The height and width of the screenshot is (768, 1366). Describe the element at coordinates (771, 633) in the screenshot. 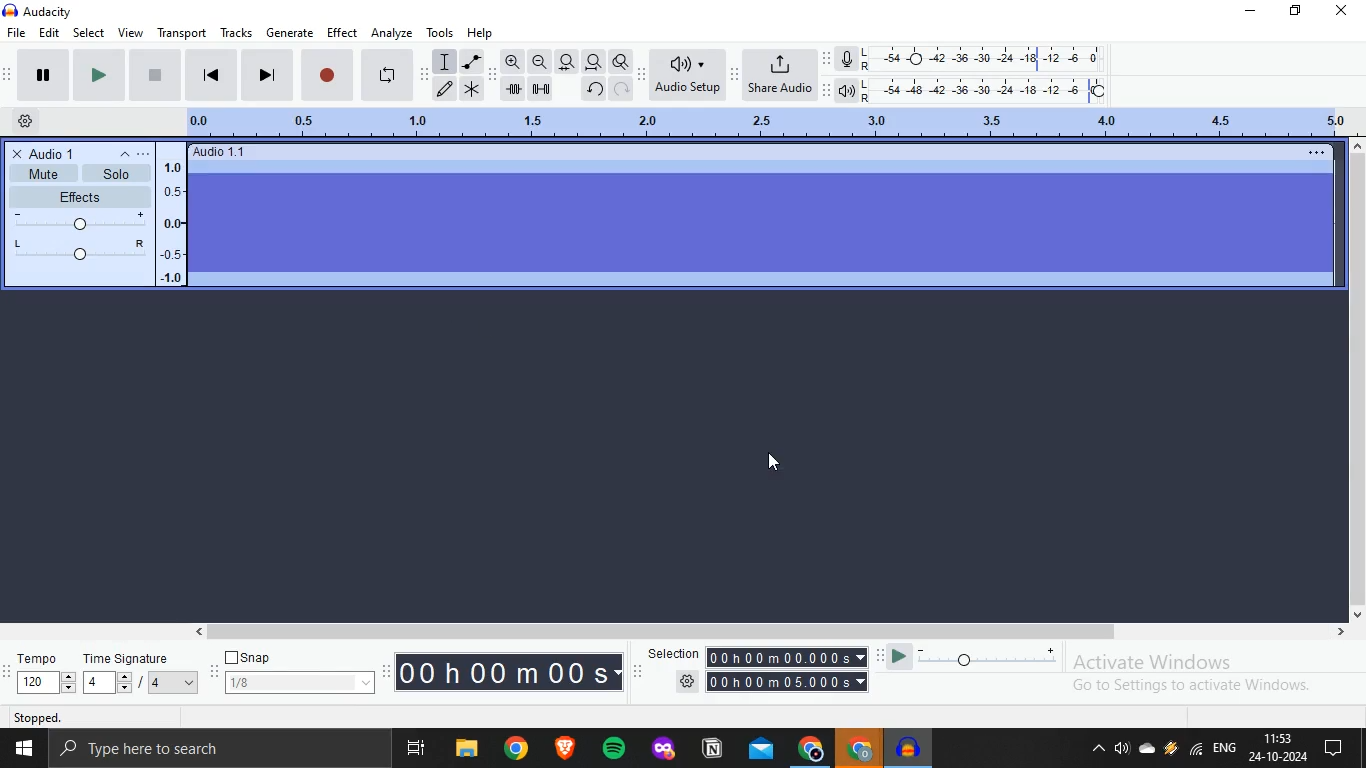

I see `Scrollbar` at that location.